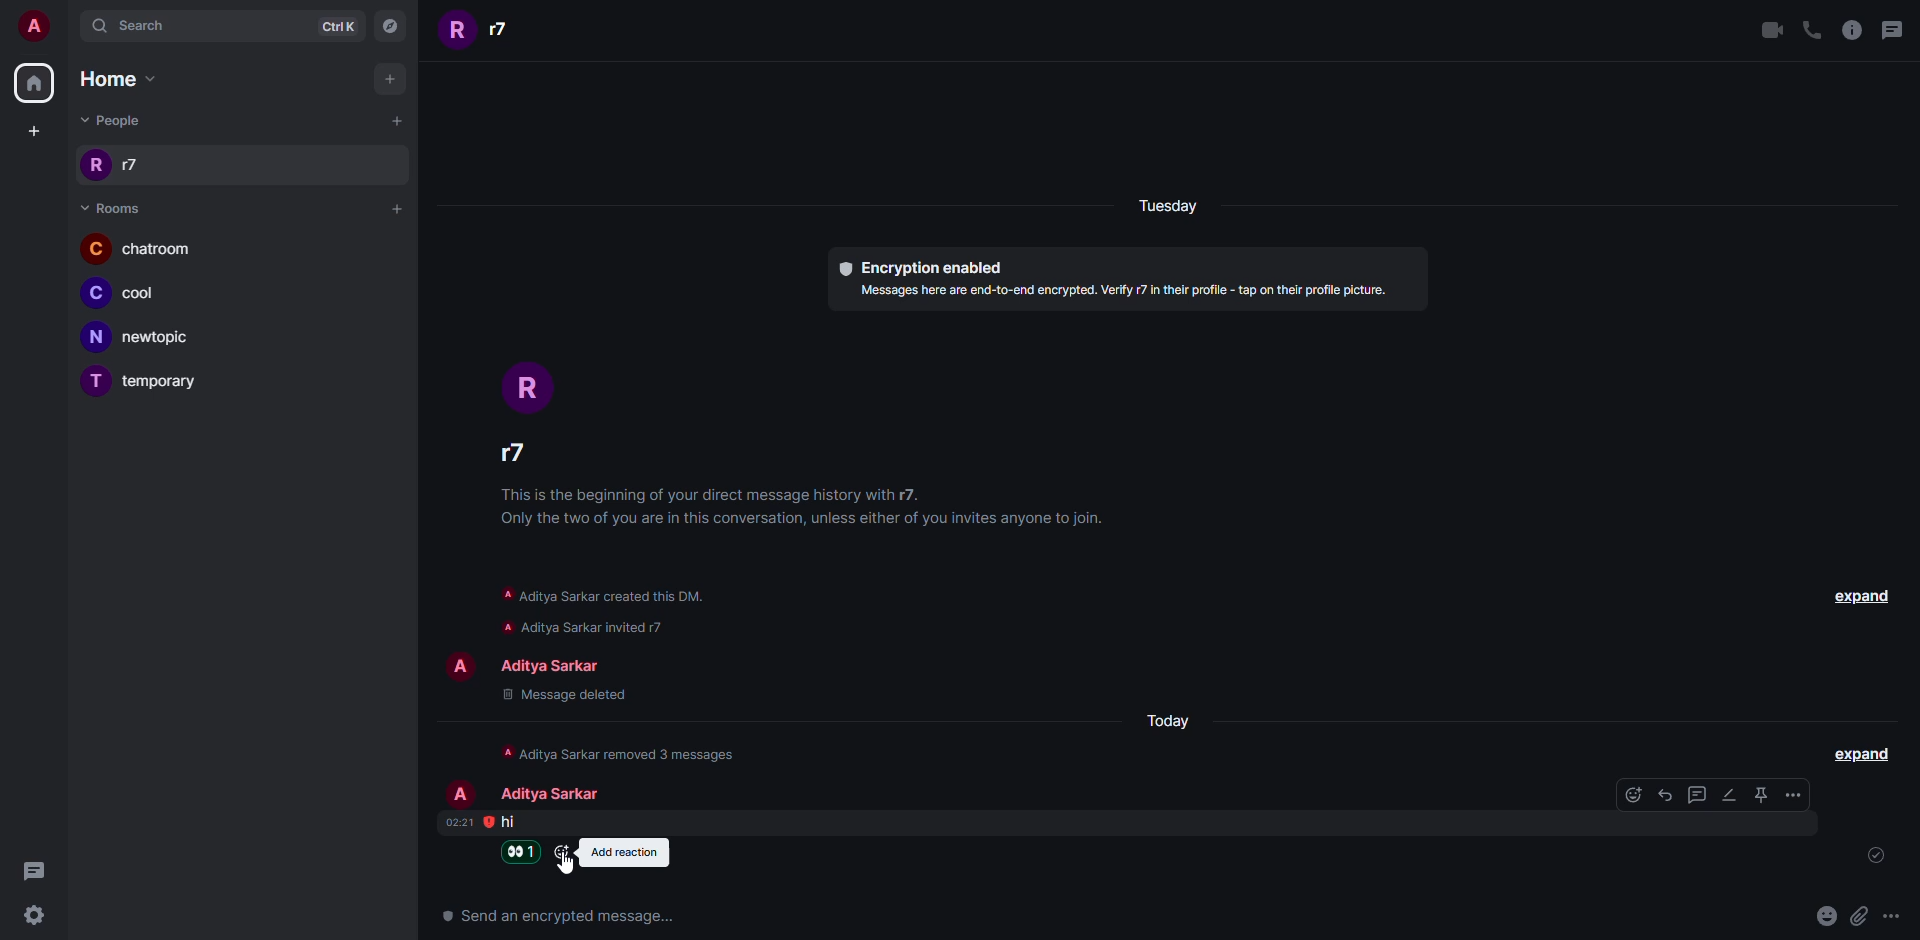 The height and width of the screenshot is (940, 1920). Describe the element at coordinates (115, 120) in the screenshot. I see `people` at that location.